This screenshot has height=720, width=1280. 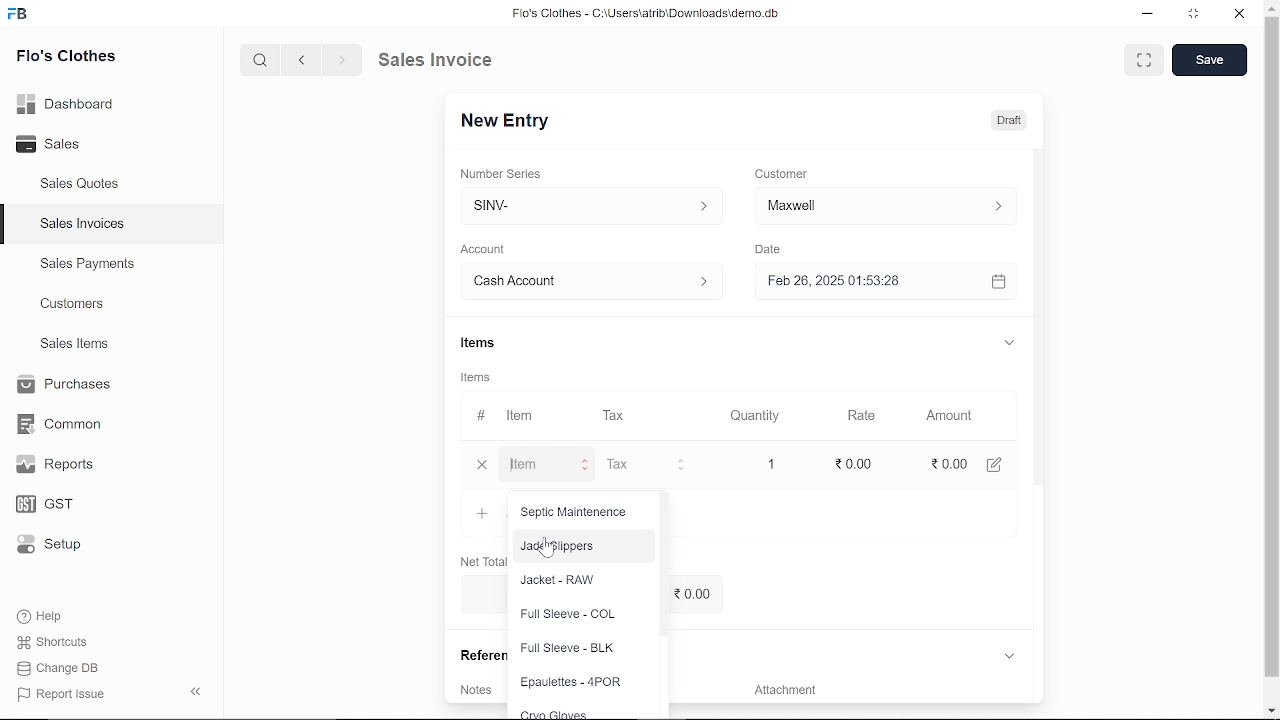 What do you see at coordinates (584, 584) in the screenshot?
I see `Jacket - RAW` at bounding box center [584, 584].